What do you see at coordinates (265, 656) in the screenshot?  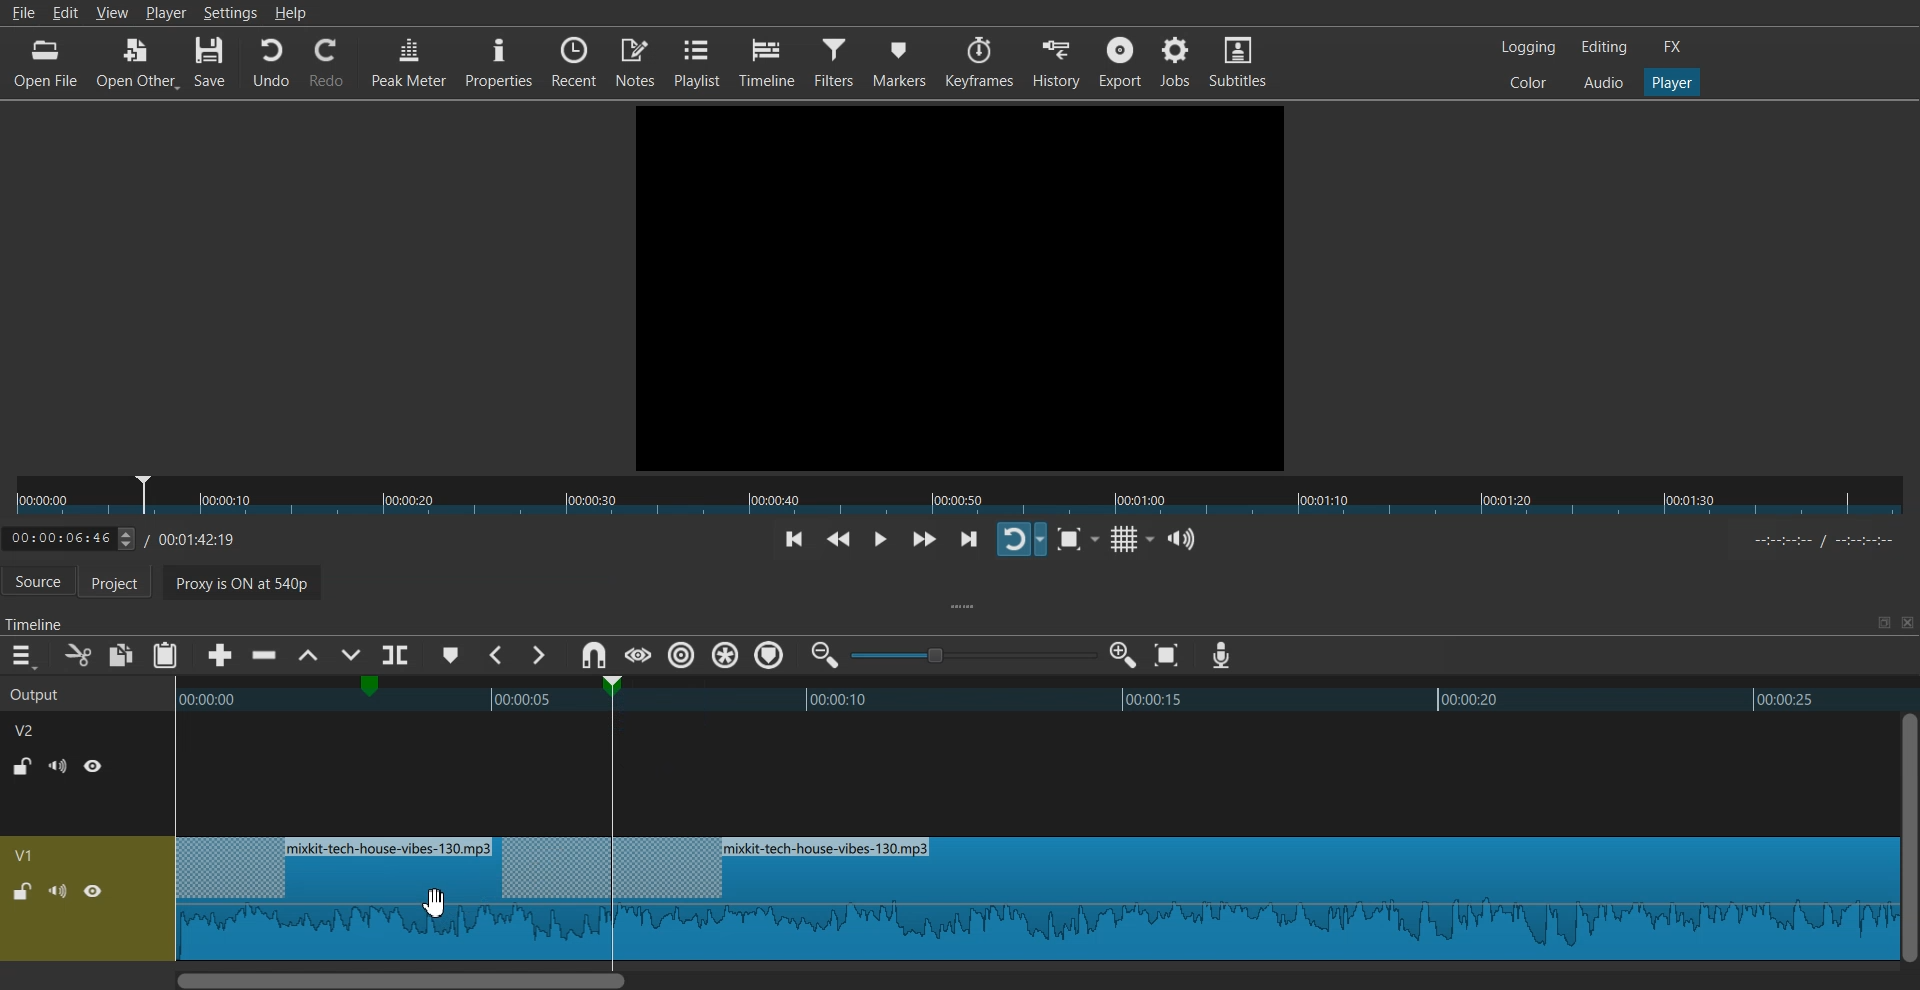 I see `Ripple delete` at bounding box center [265, 656].